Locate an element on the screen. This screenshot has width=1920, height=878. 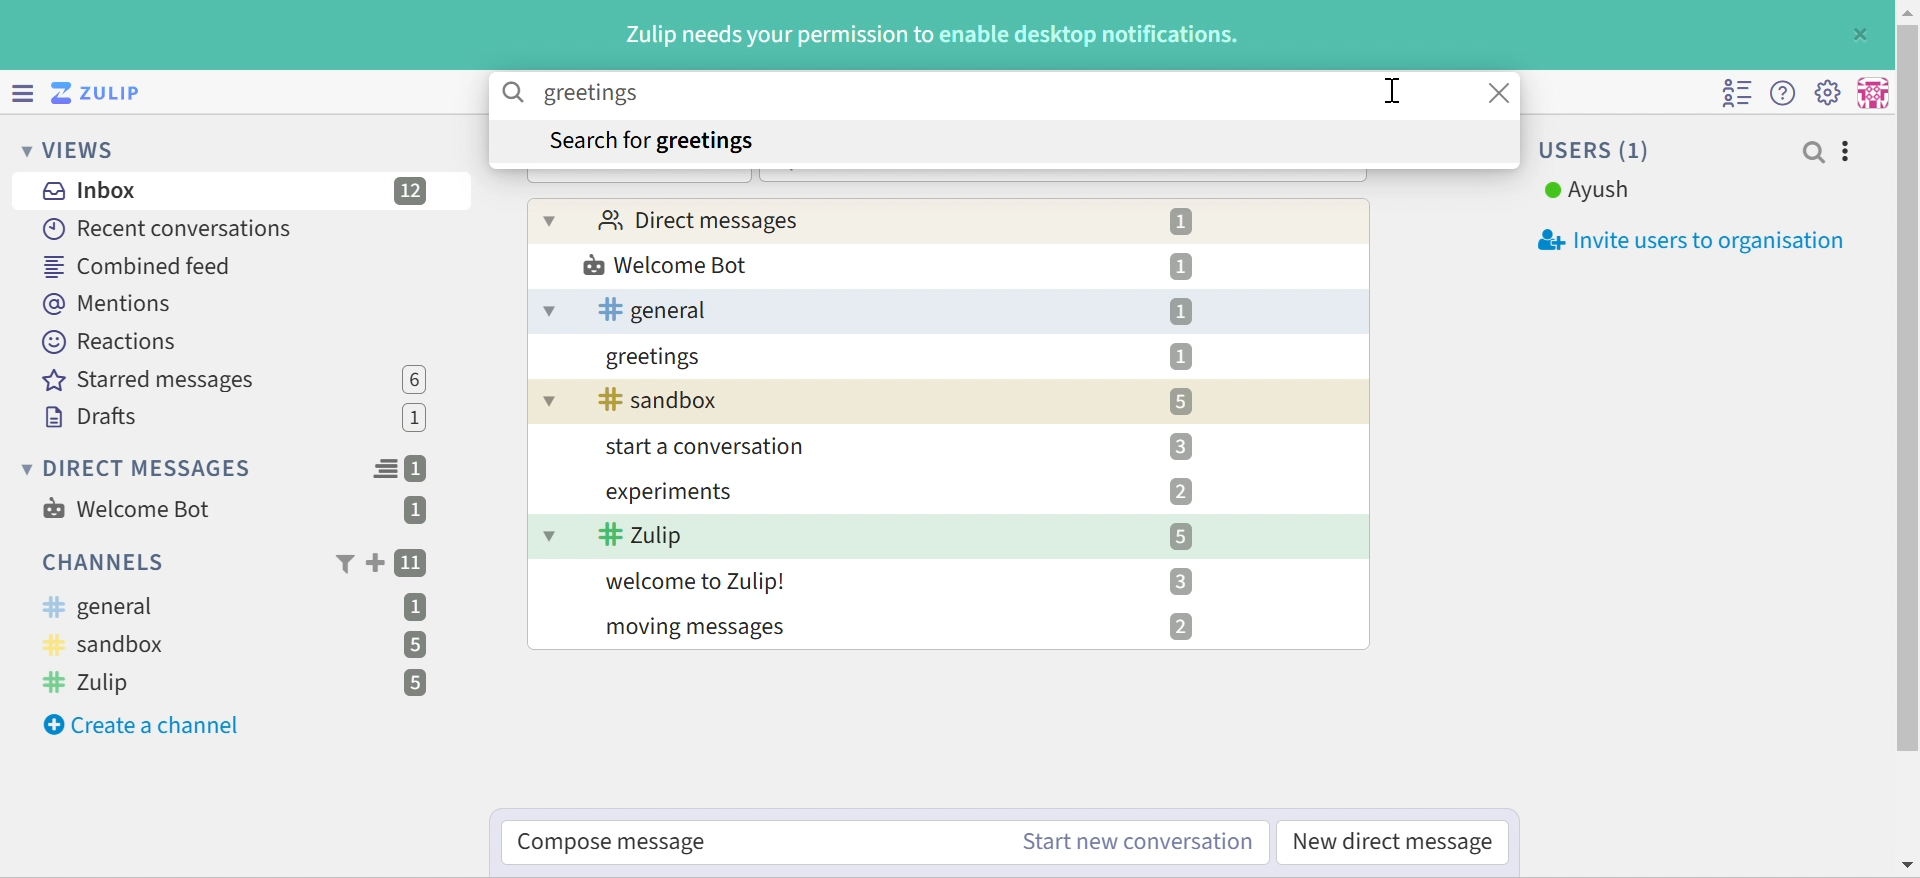
Compose message is located at coordinates (616, 843).